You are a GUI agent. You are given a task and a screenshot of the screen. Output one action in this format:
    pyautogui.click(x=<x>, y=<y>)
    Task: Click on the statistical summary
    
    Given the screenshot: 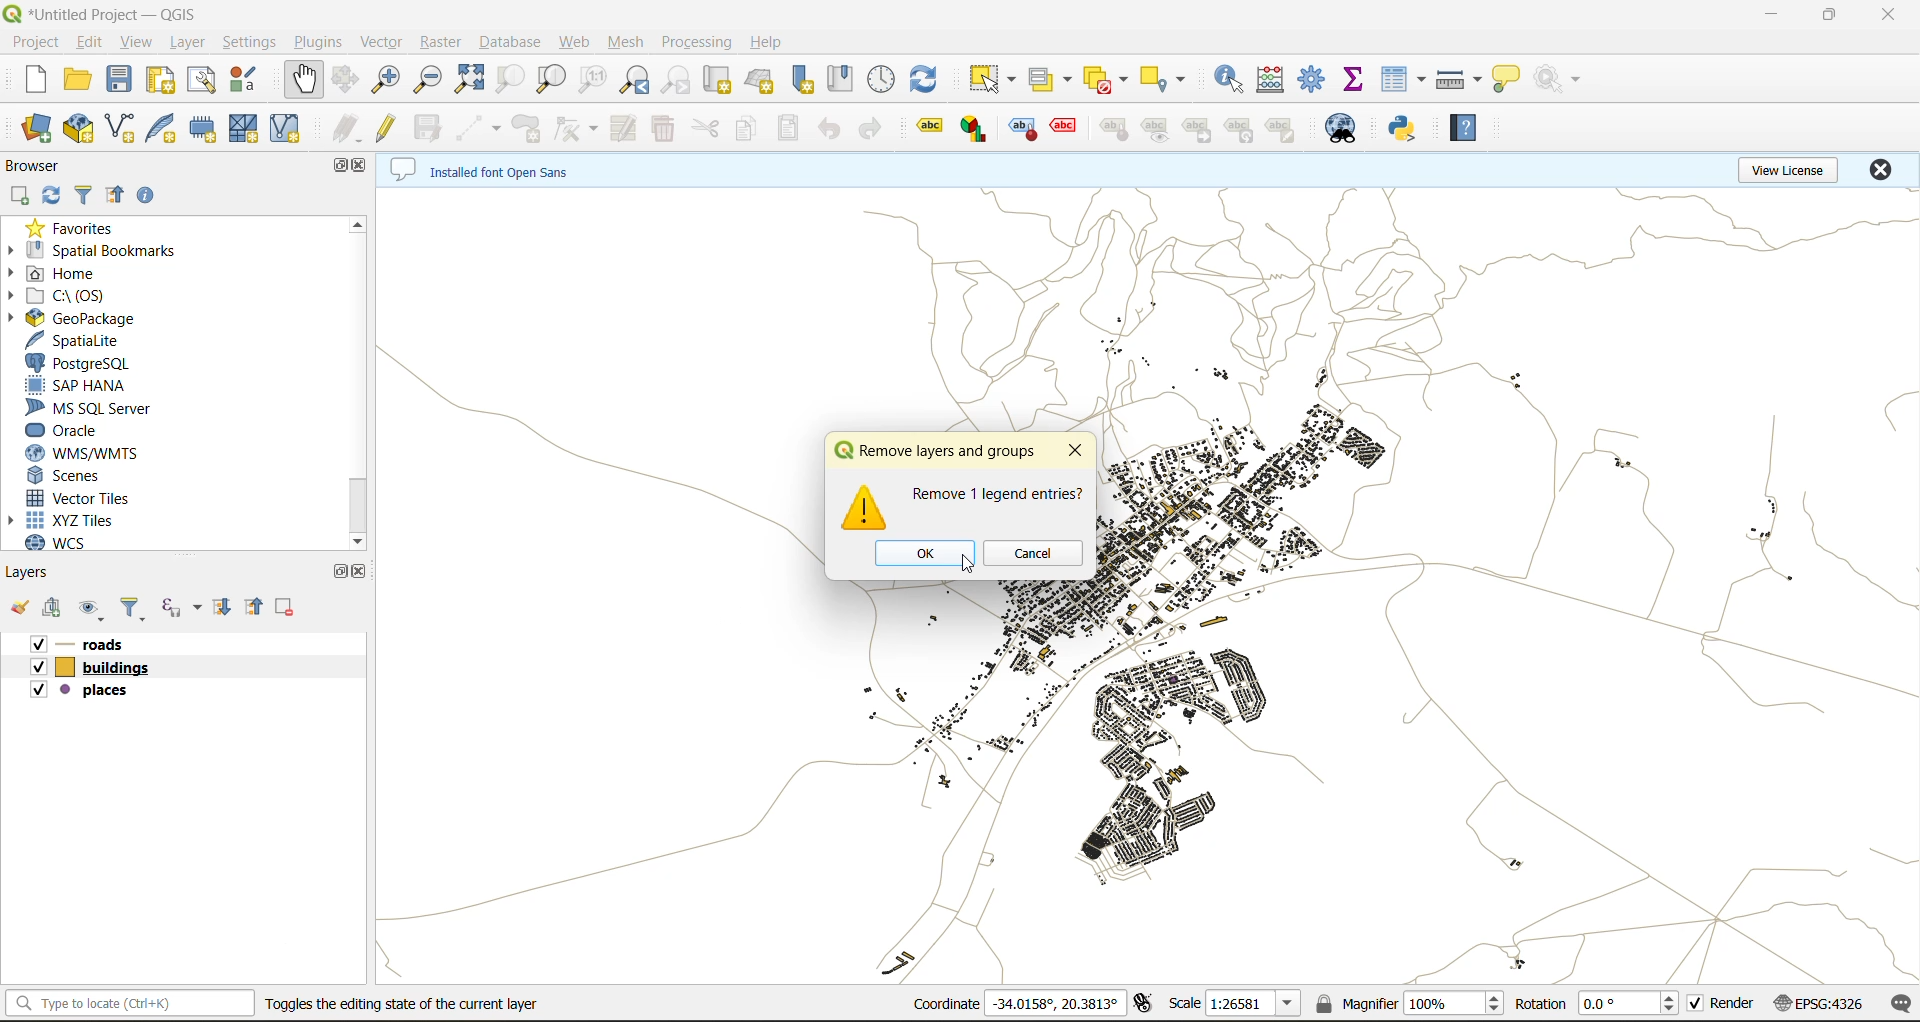 What is the action you would take?
    pyautogui.click(x=1360, y=79)
    